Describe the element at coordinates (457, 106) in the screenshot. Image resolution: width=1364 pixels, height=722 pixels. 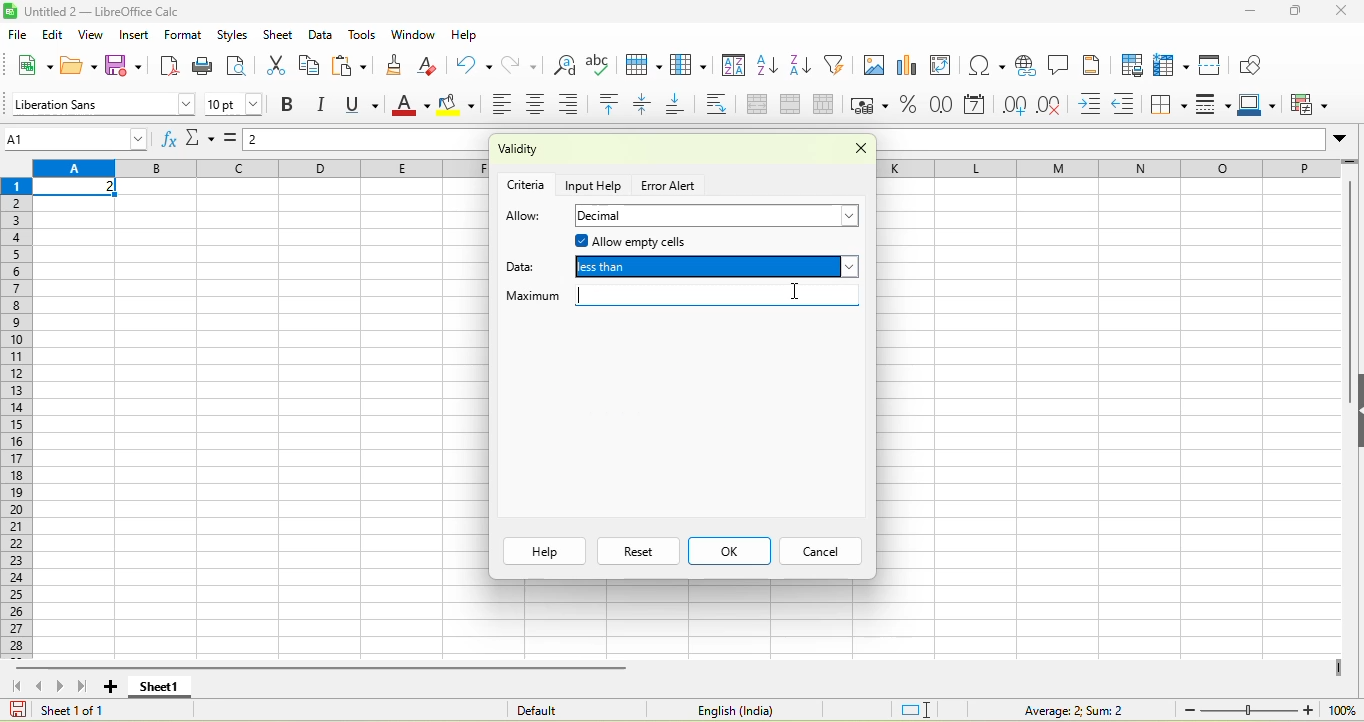
I see `background color` at that location.